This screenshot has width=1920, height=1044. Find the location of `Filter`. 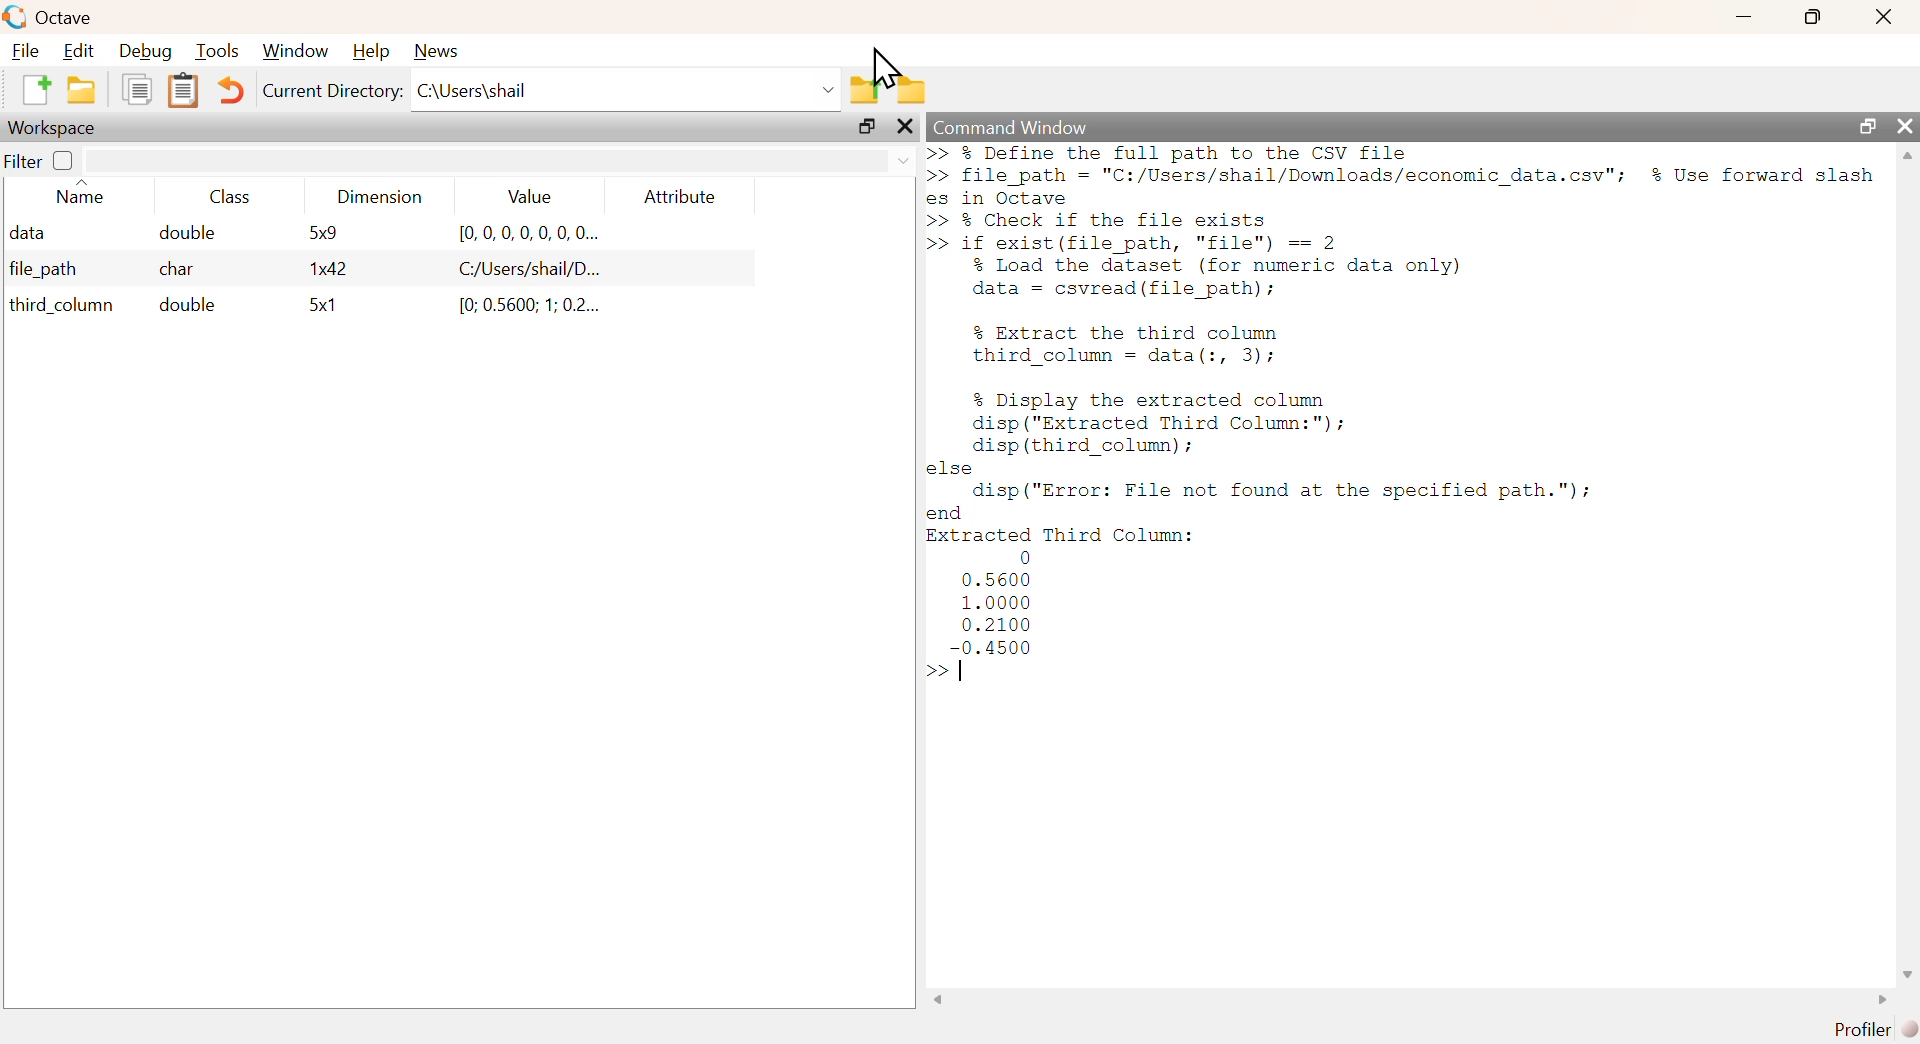

Filter is located at coordinates (27, 165).